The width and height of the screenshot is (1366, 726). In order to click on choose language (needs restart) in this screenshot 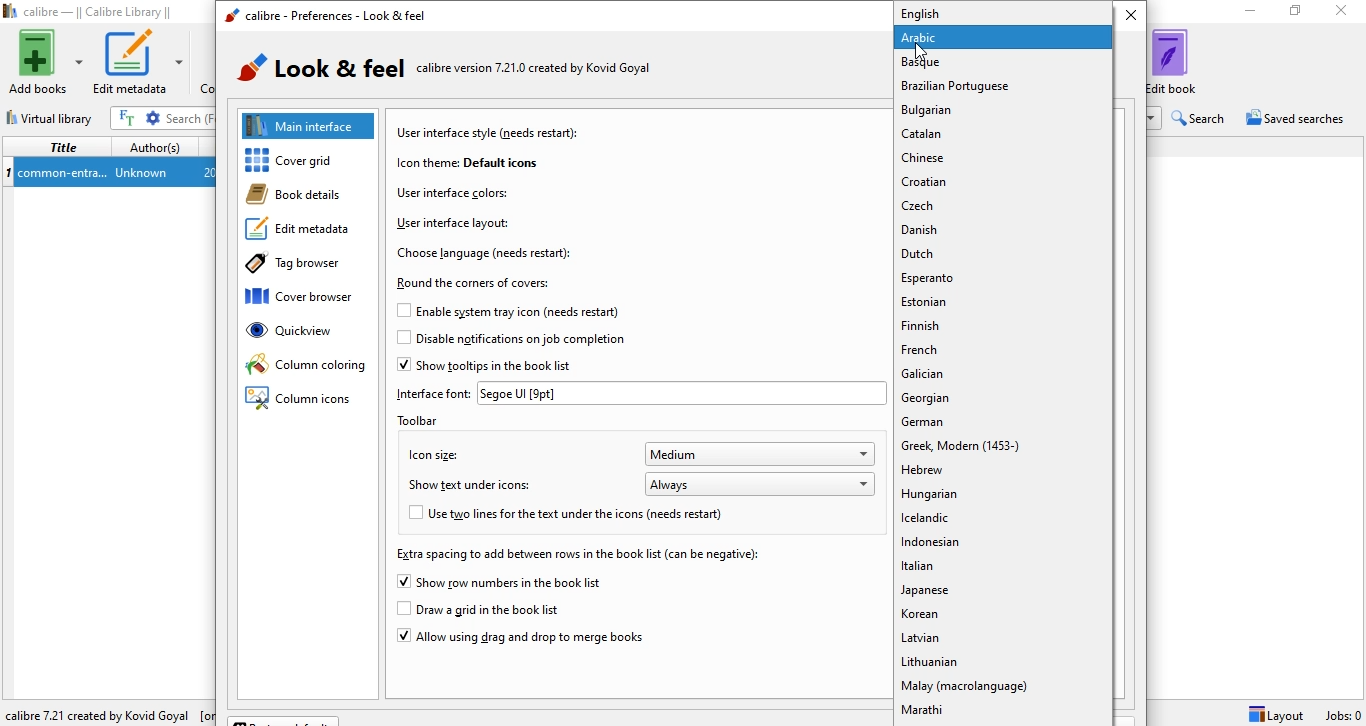, I will do `click(486, 252)`.